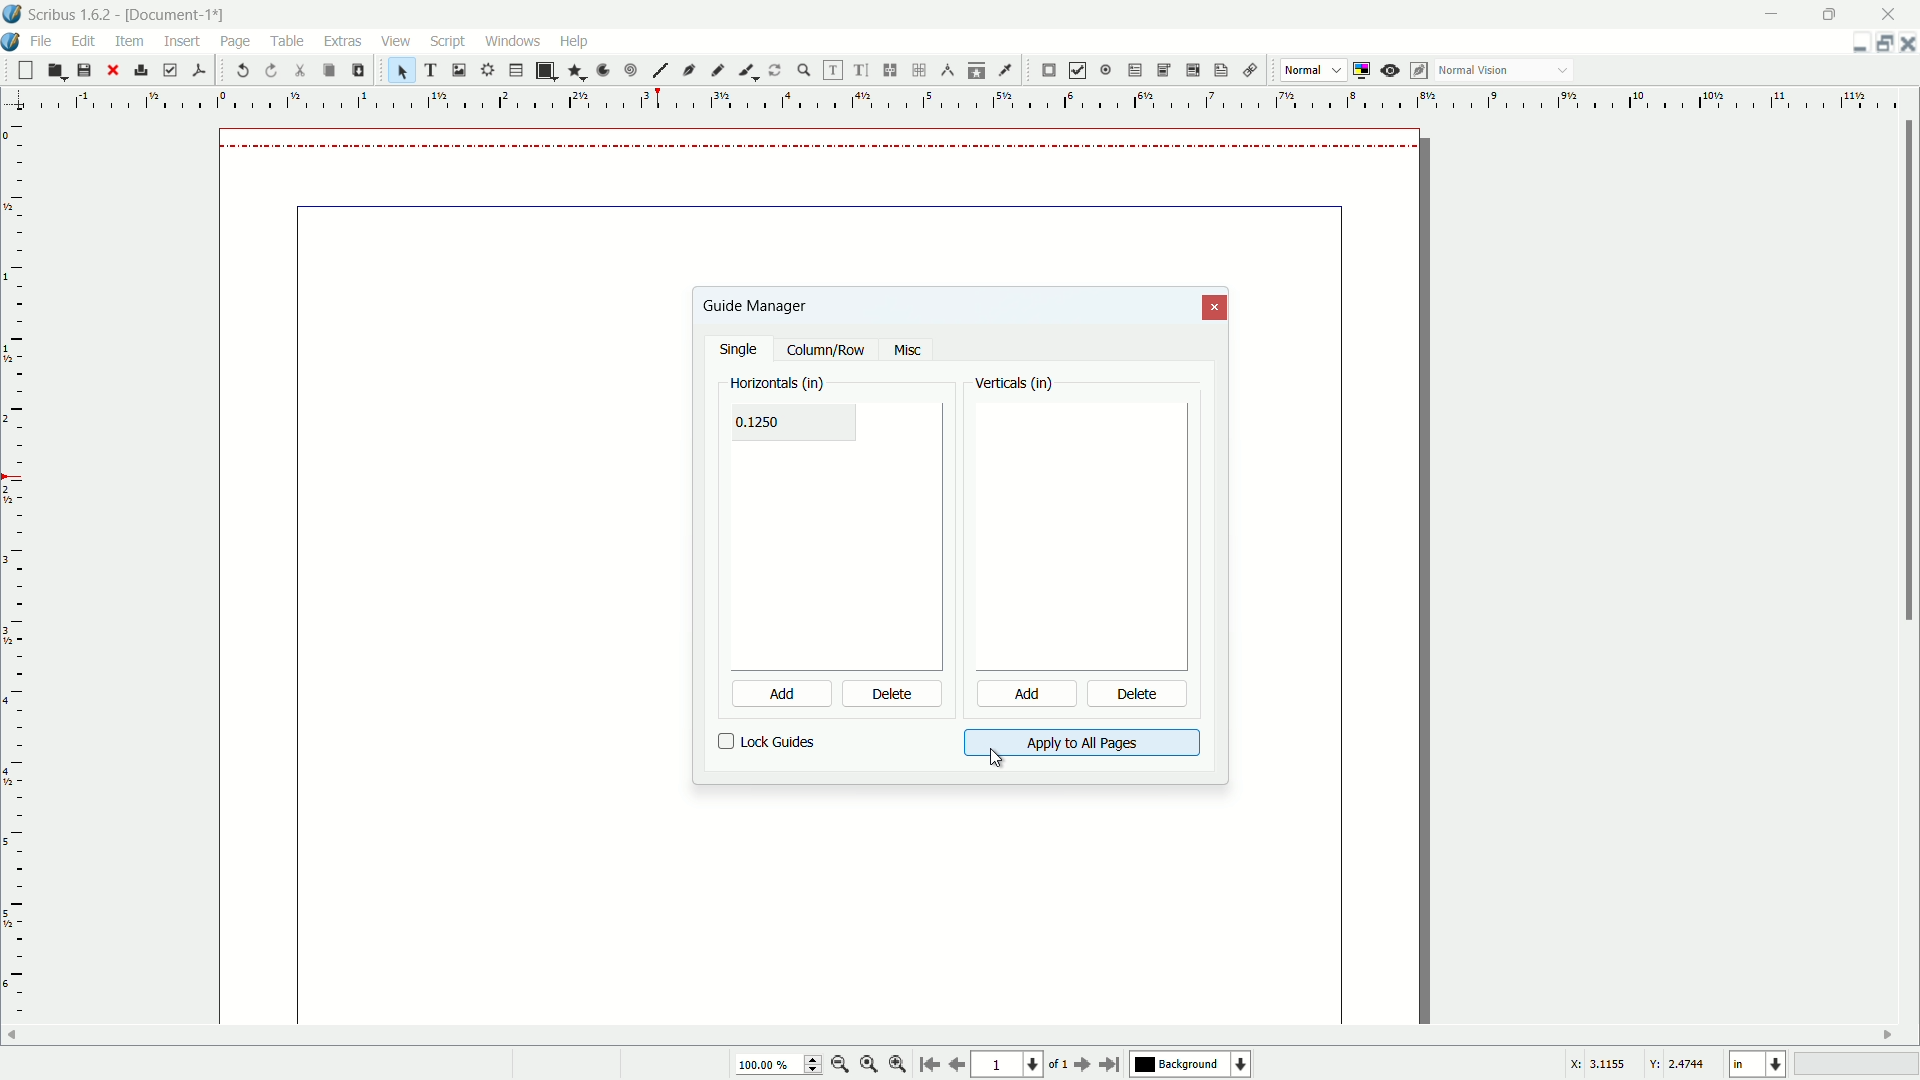 The width and height of the screenshot is (1920, 1080). Describe the element at coordinates (1364, 70) in the screenshot. I see `toggle color management system` at that location.